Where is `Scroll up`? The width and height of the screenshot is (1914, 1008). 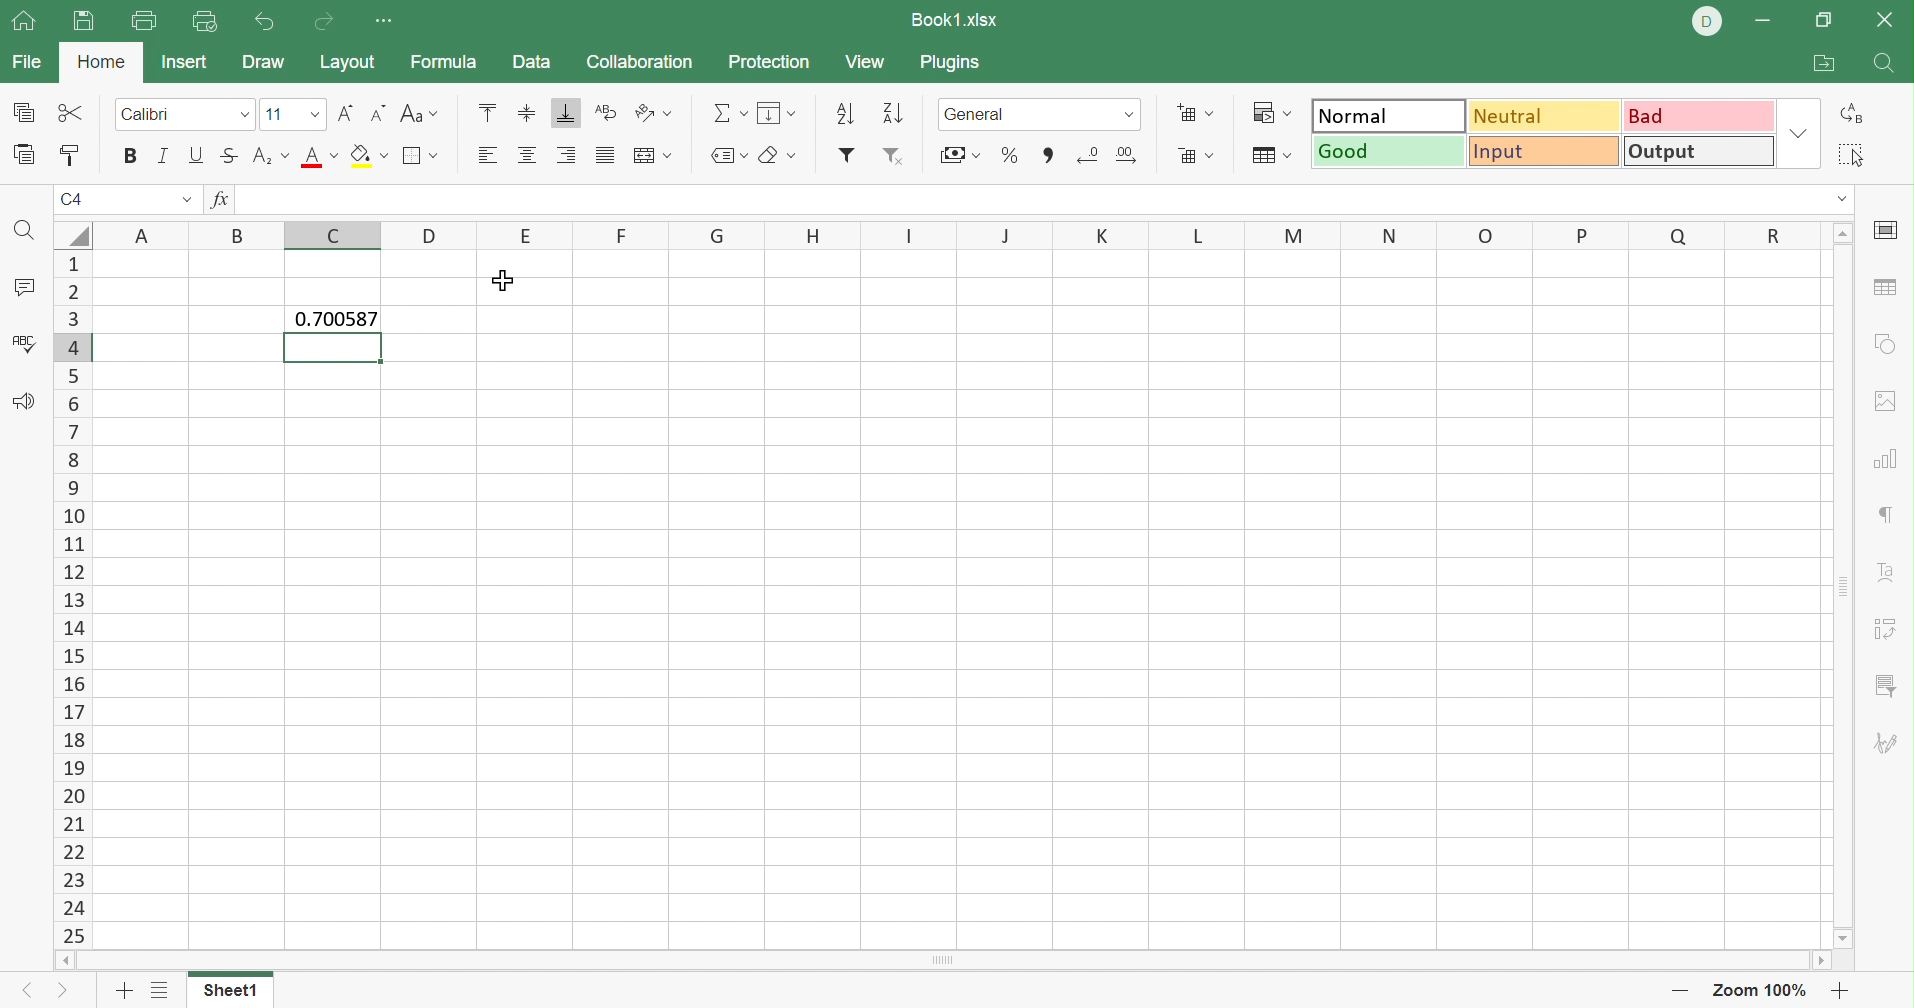 Scroll up is located at coordinates (1841, 232).